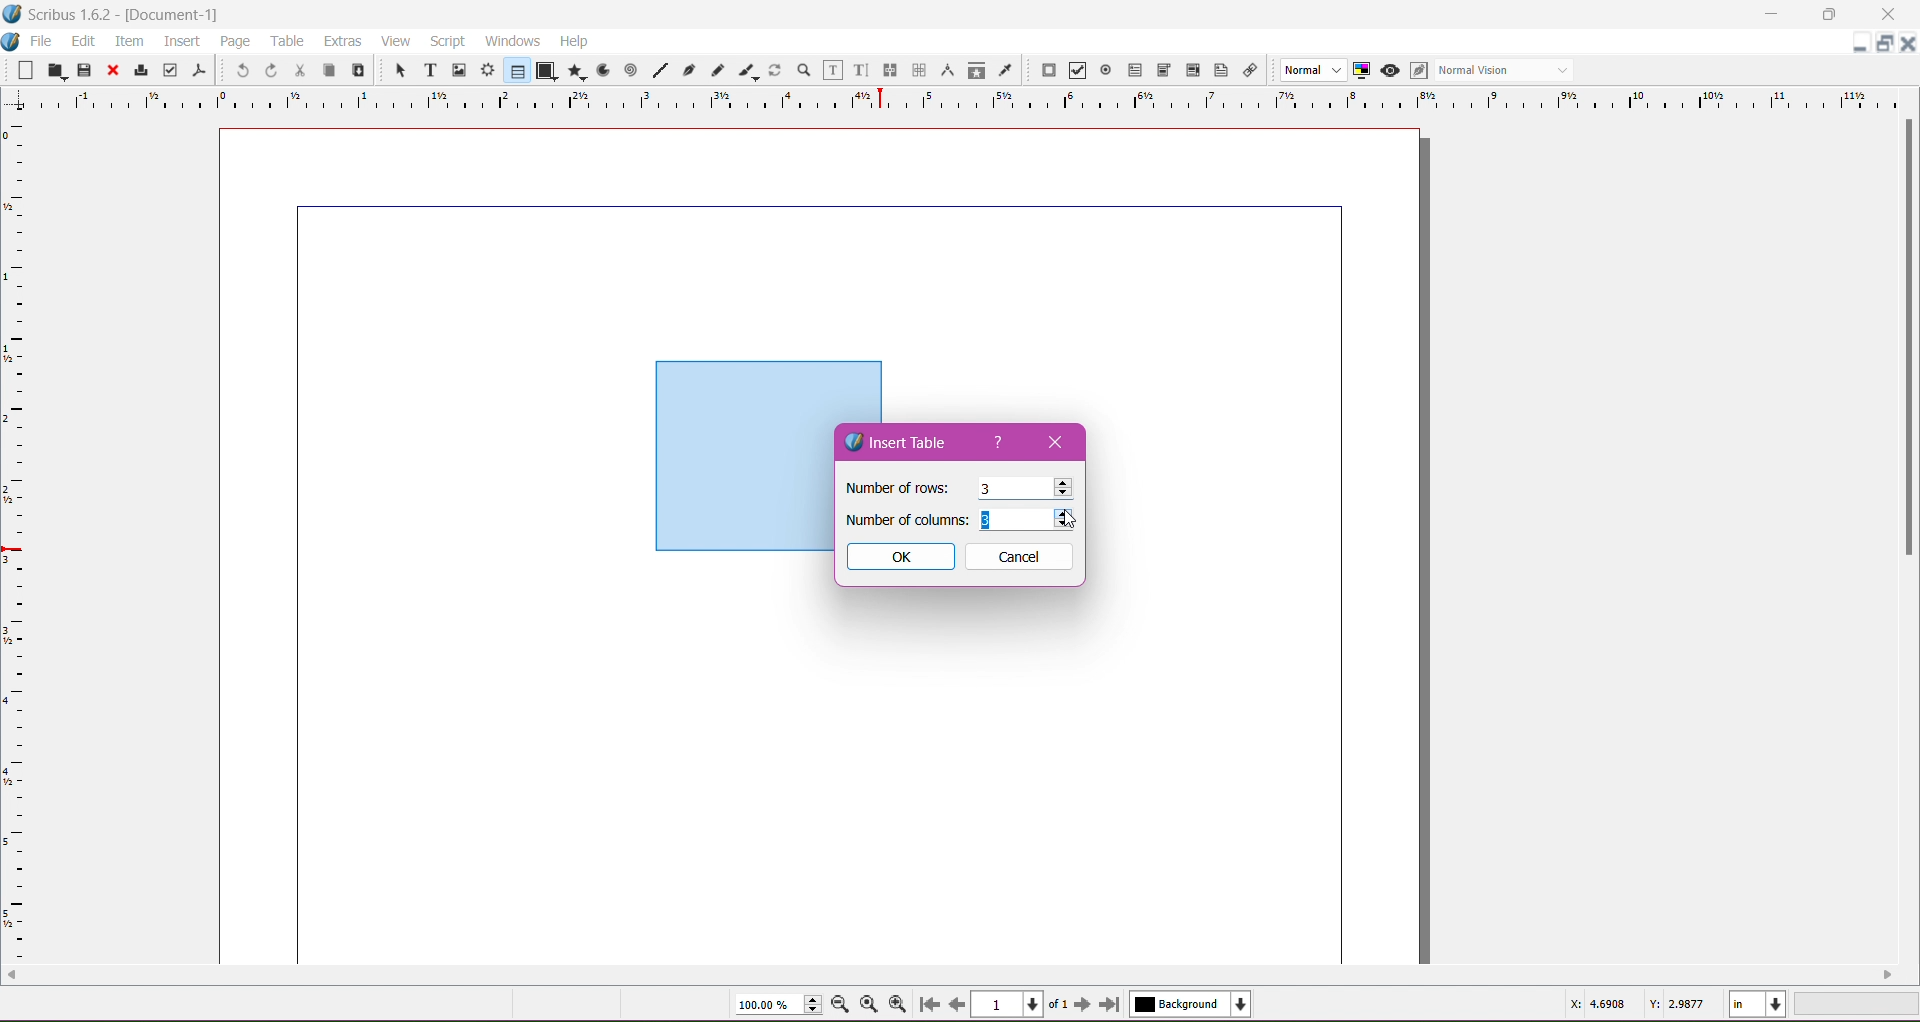  What do you see at coordinates (717, 71) in the screenshot?
I see `Freehand Line` at bounding box center [717, 71].